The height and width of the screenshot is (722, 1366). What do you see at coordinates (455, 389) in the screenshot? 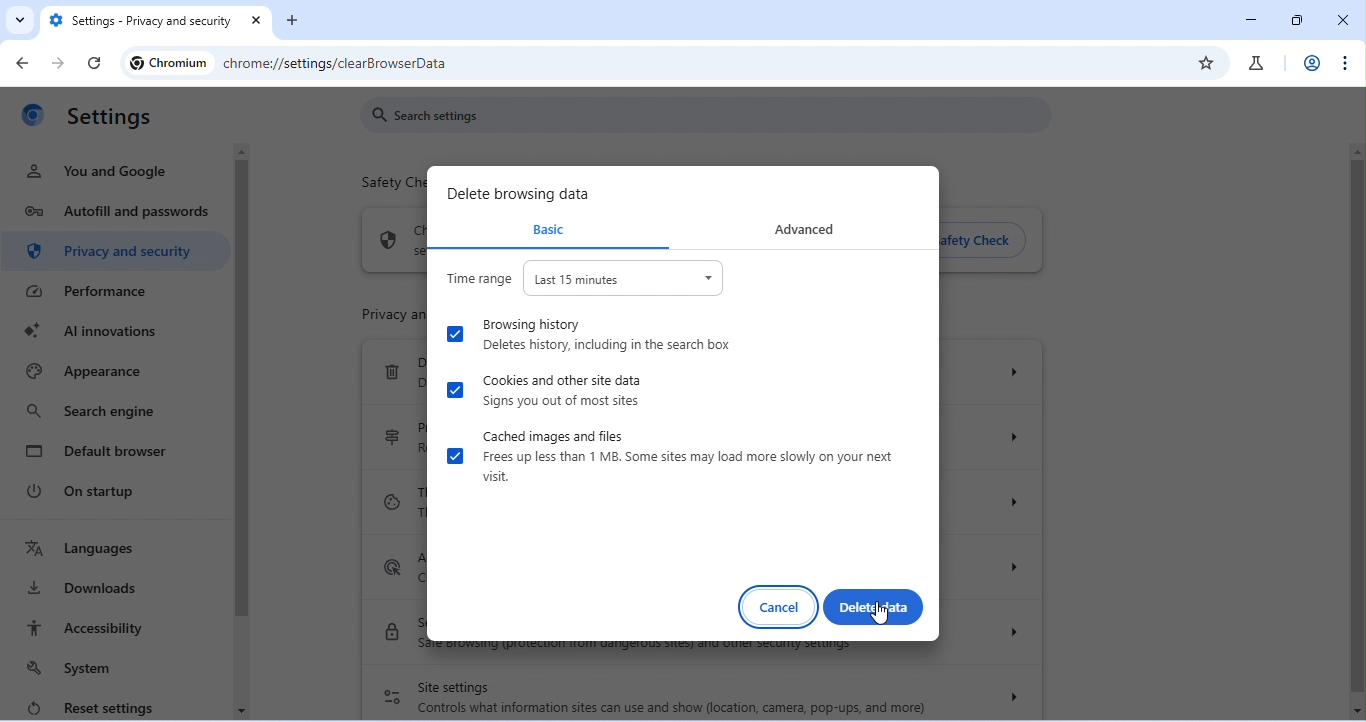
I see `check box` at bounding box center [455, 389].